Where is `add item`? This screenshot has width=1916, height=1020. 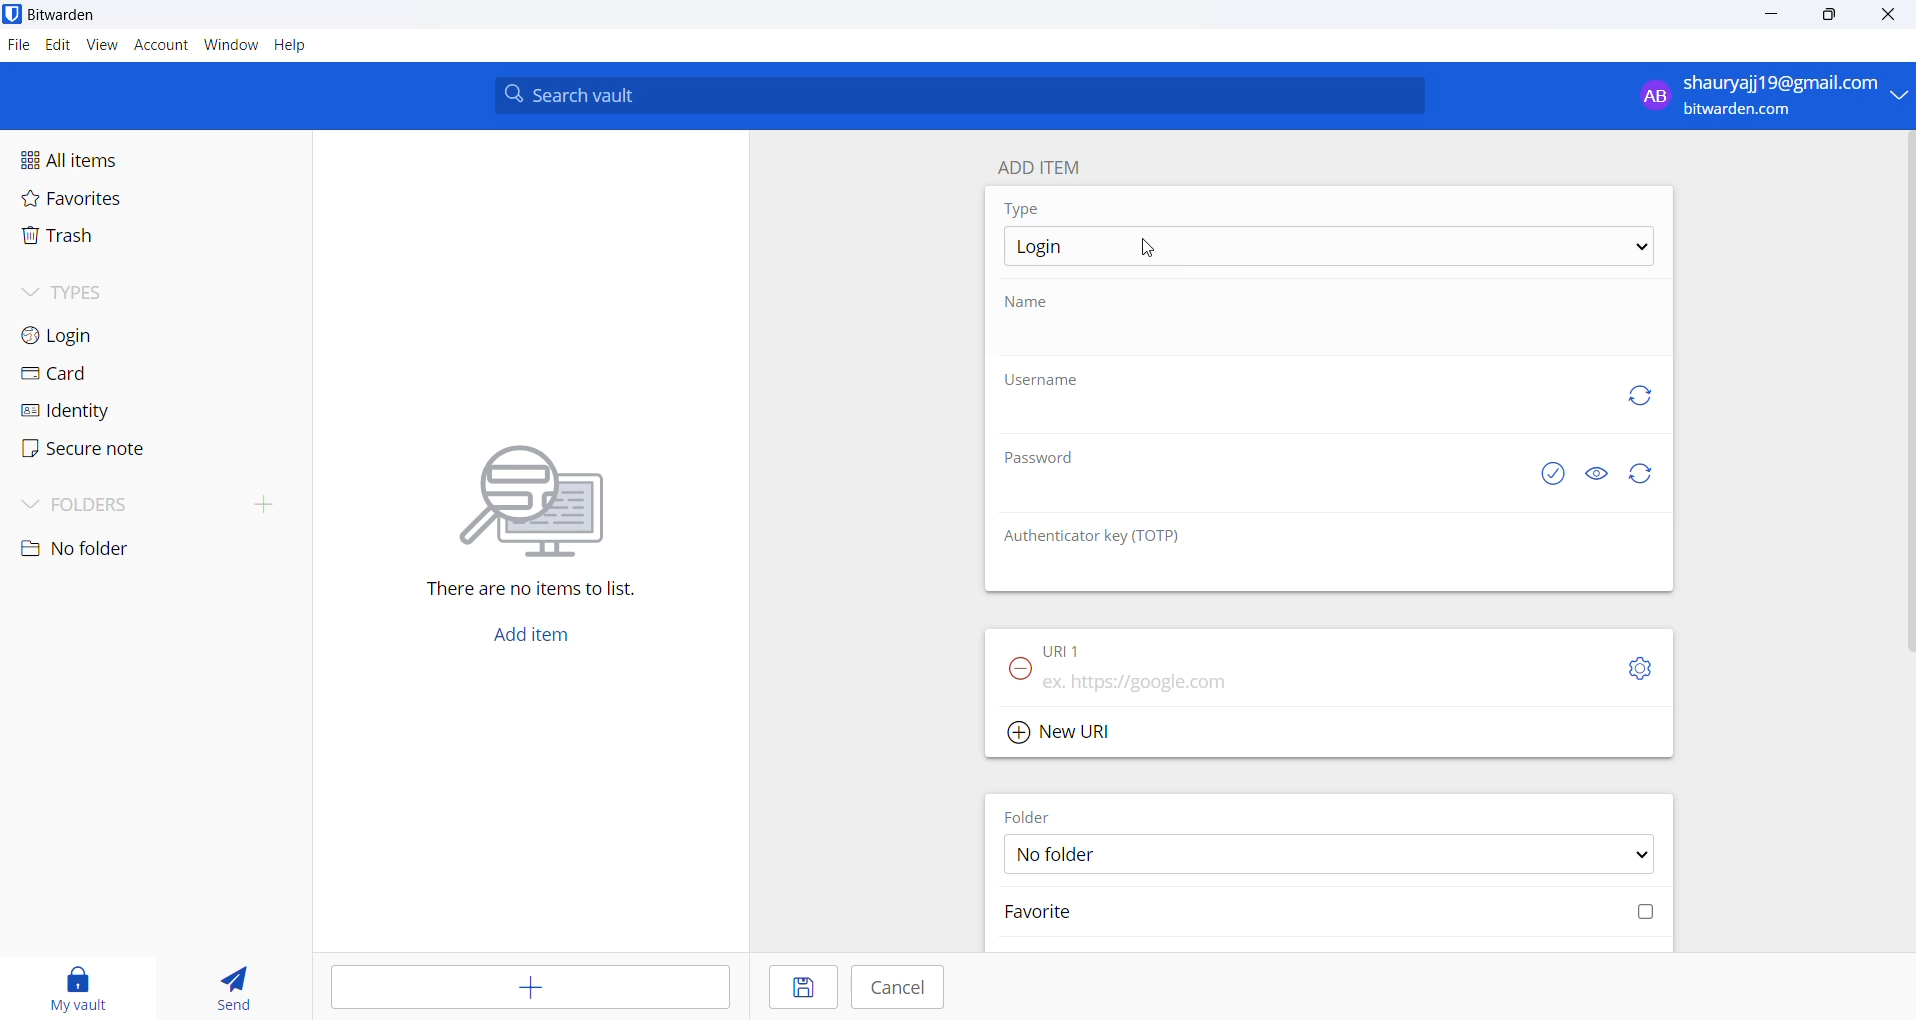
add item is located at coordinates (543, 633).